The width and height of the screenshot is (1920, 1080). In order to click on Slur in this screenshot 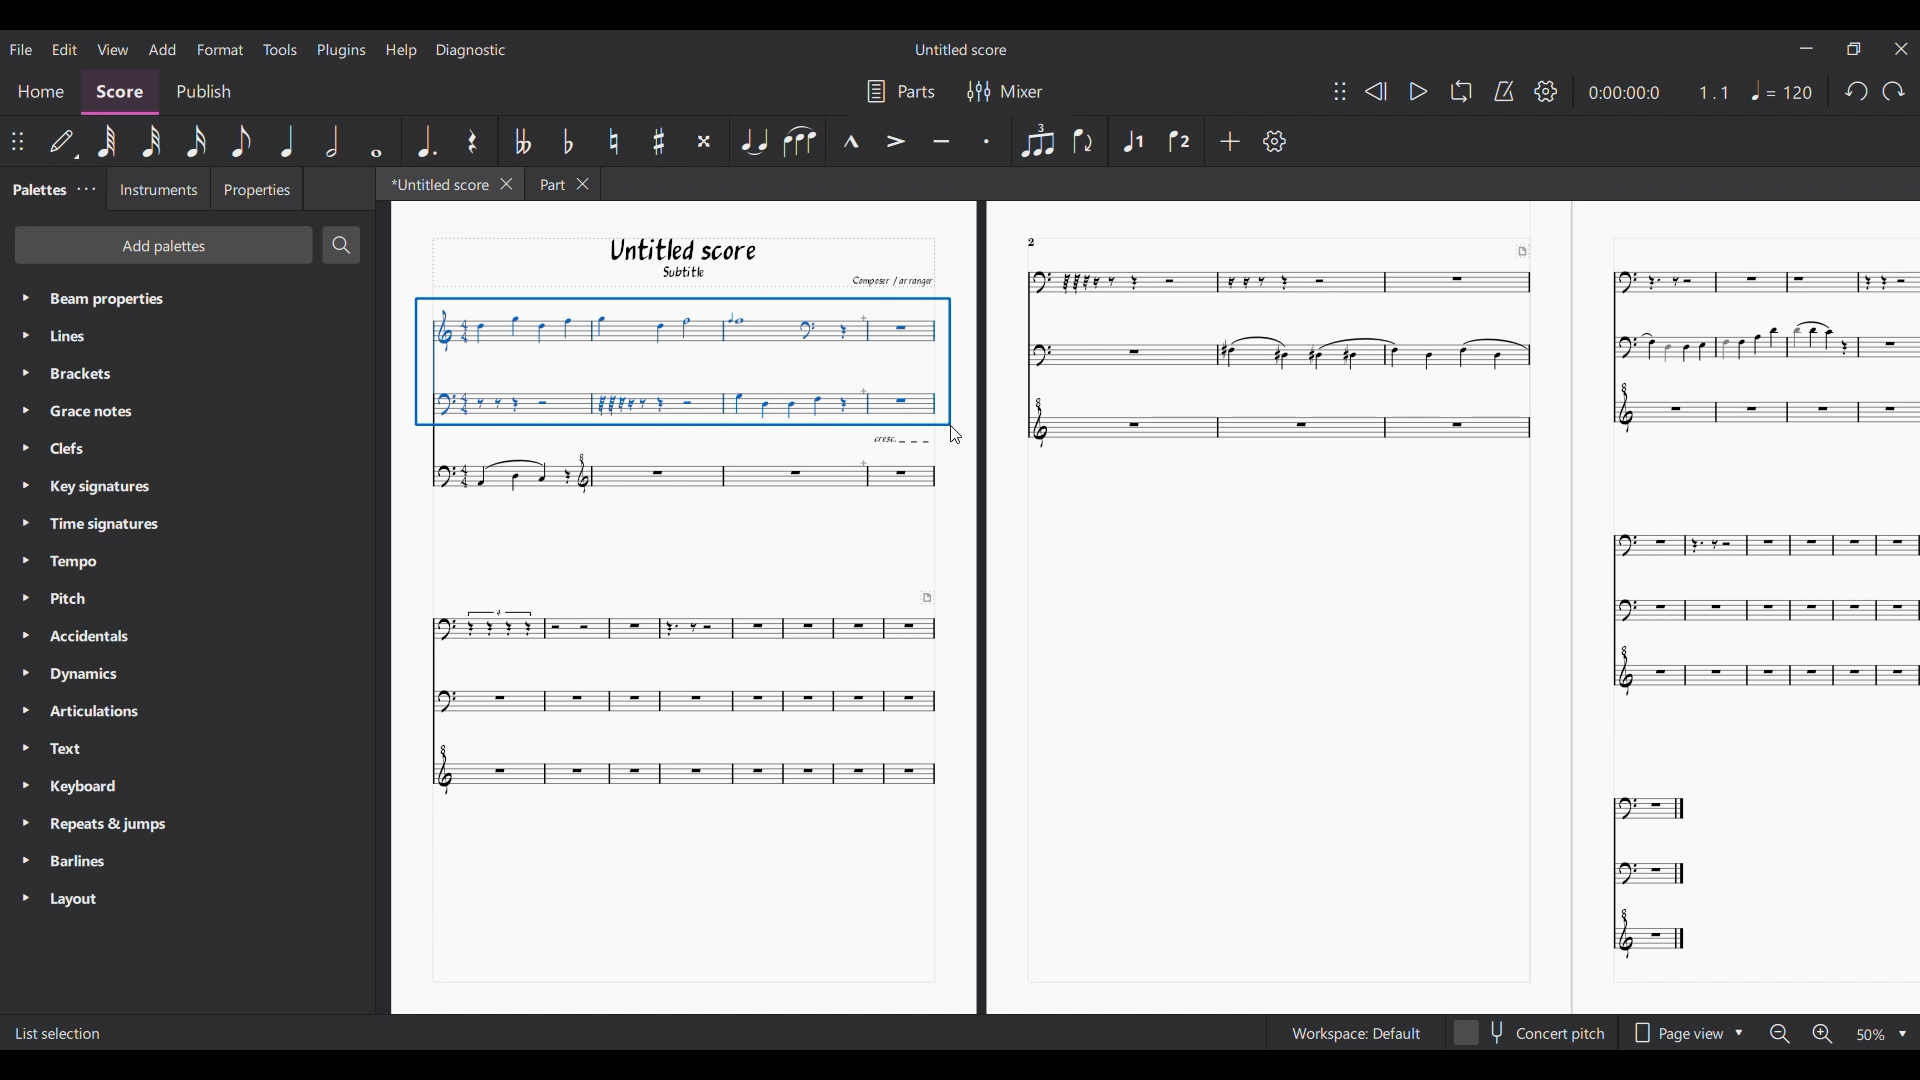, I will do `click(800, 141)`.